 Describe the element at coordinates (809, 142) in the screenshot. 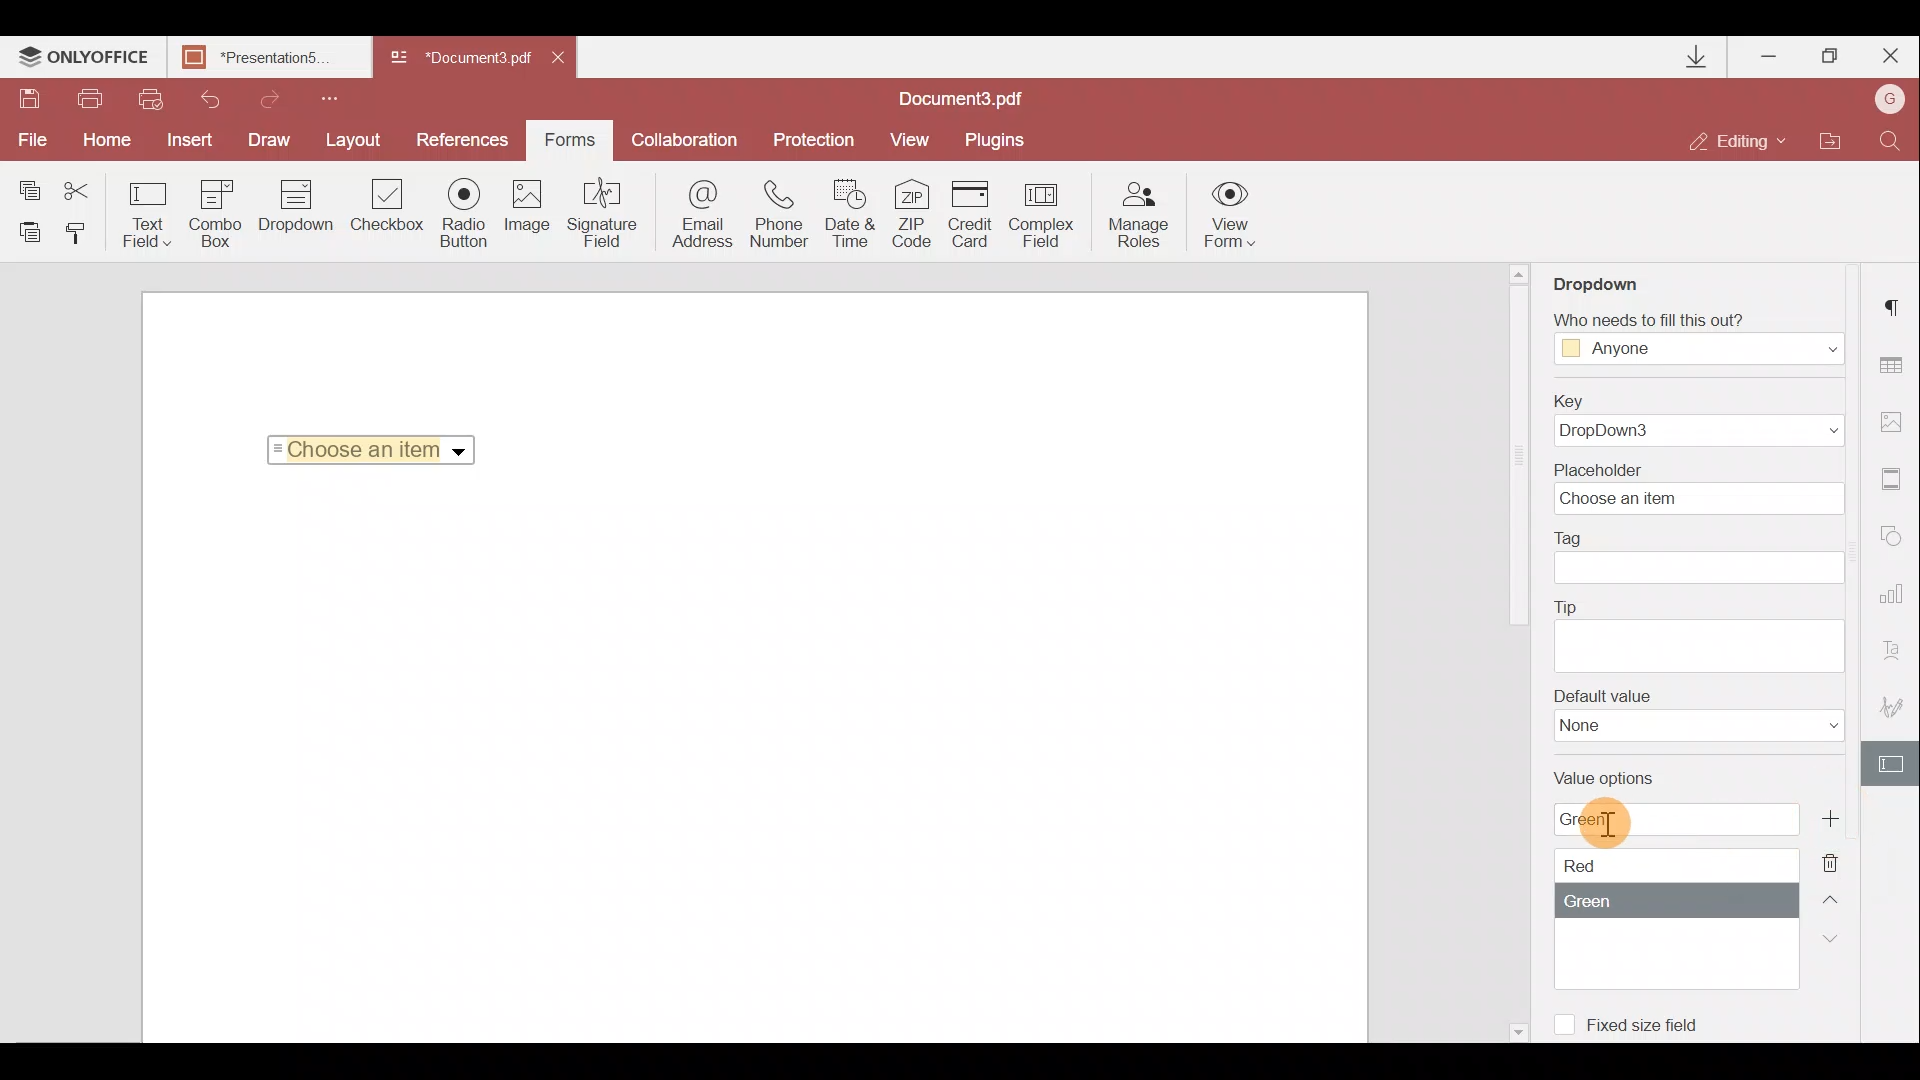

I see `Protection` at that location.